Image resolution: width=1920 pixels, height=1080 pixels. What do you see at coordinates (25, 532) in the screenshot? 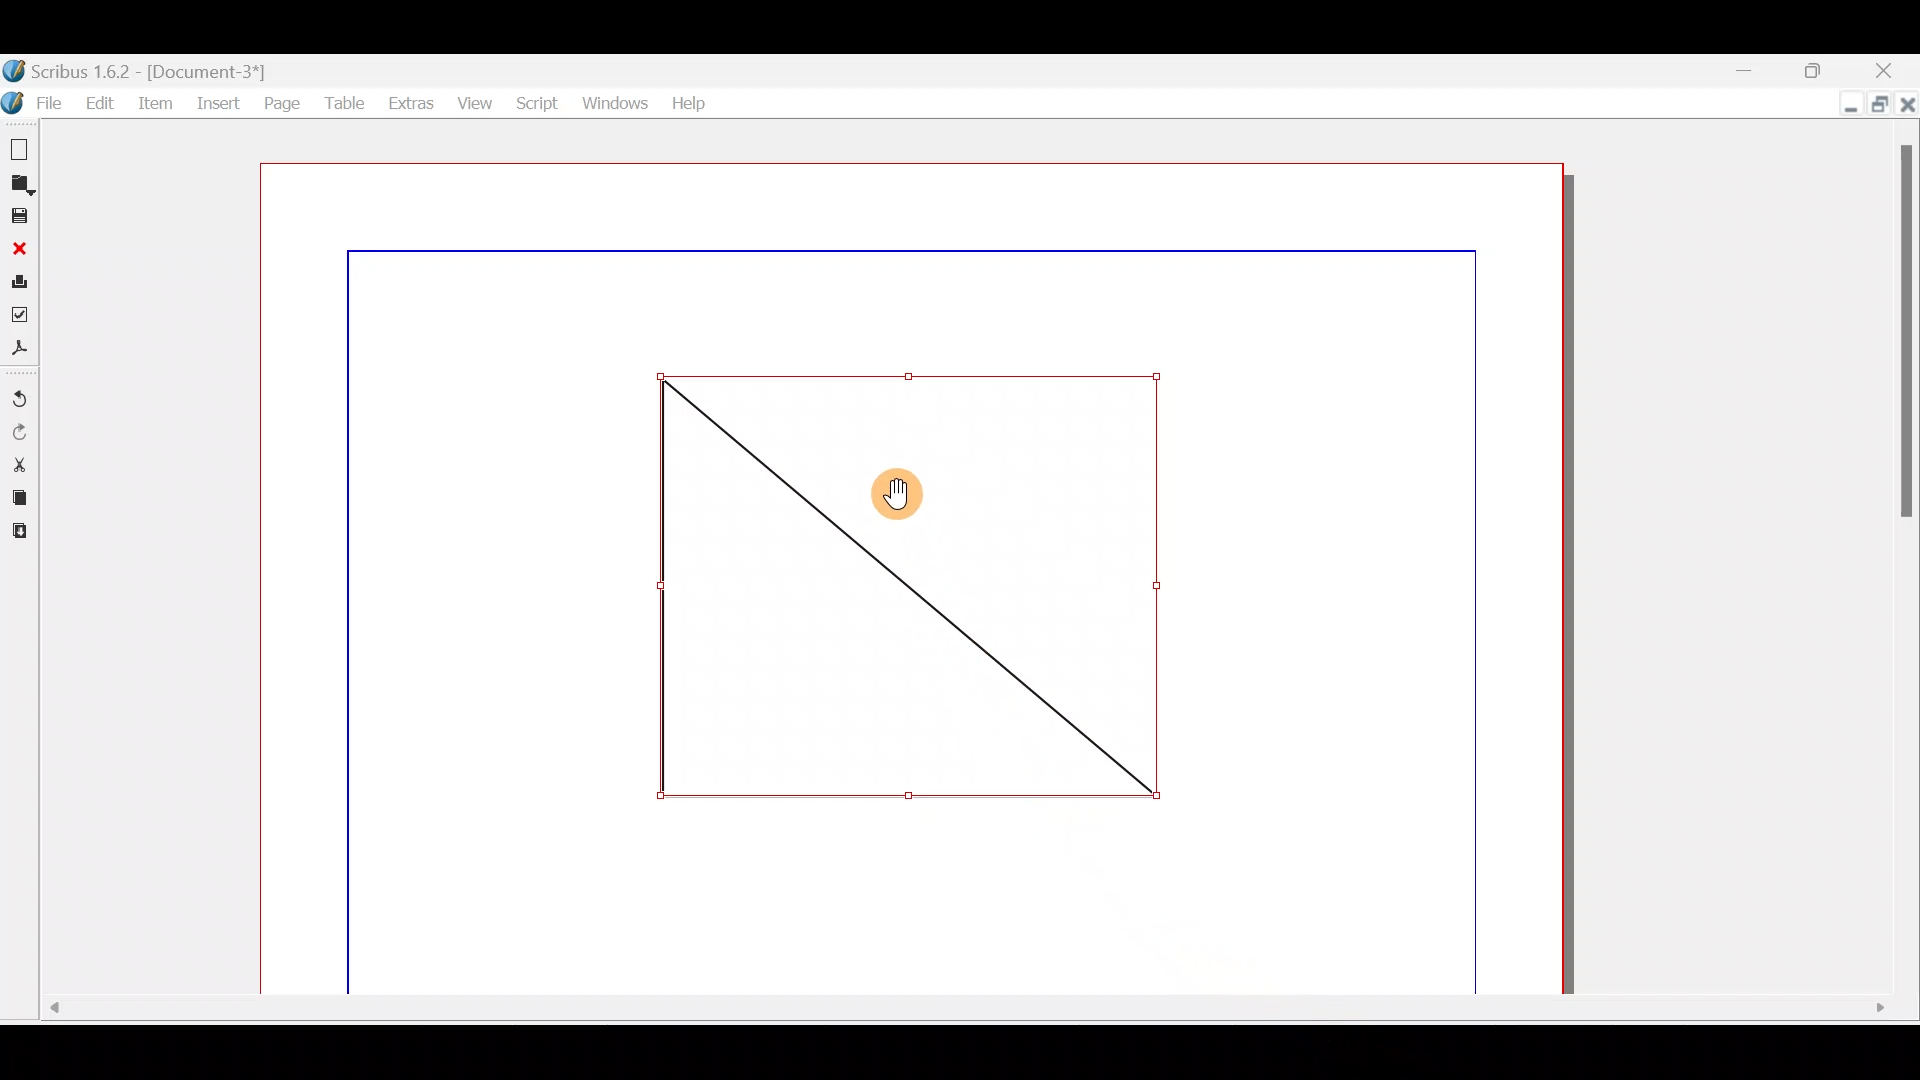
I see `Paste` at bounding box center [25, 532].